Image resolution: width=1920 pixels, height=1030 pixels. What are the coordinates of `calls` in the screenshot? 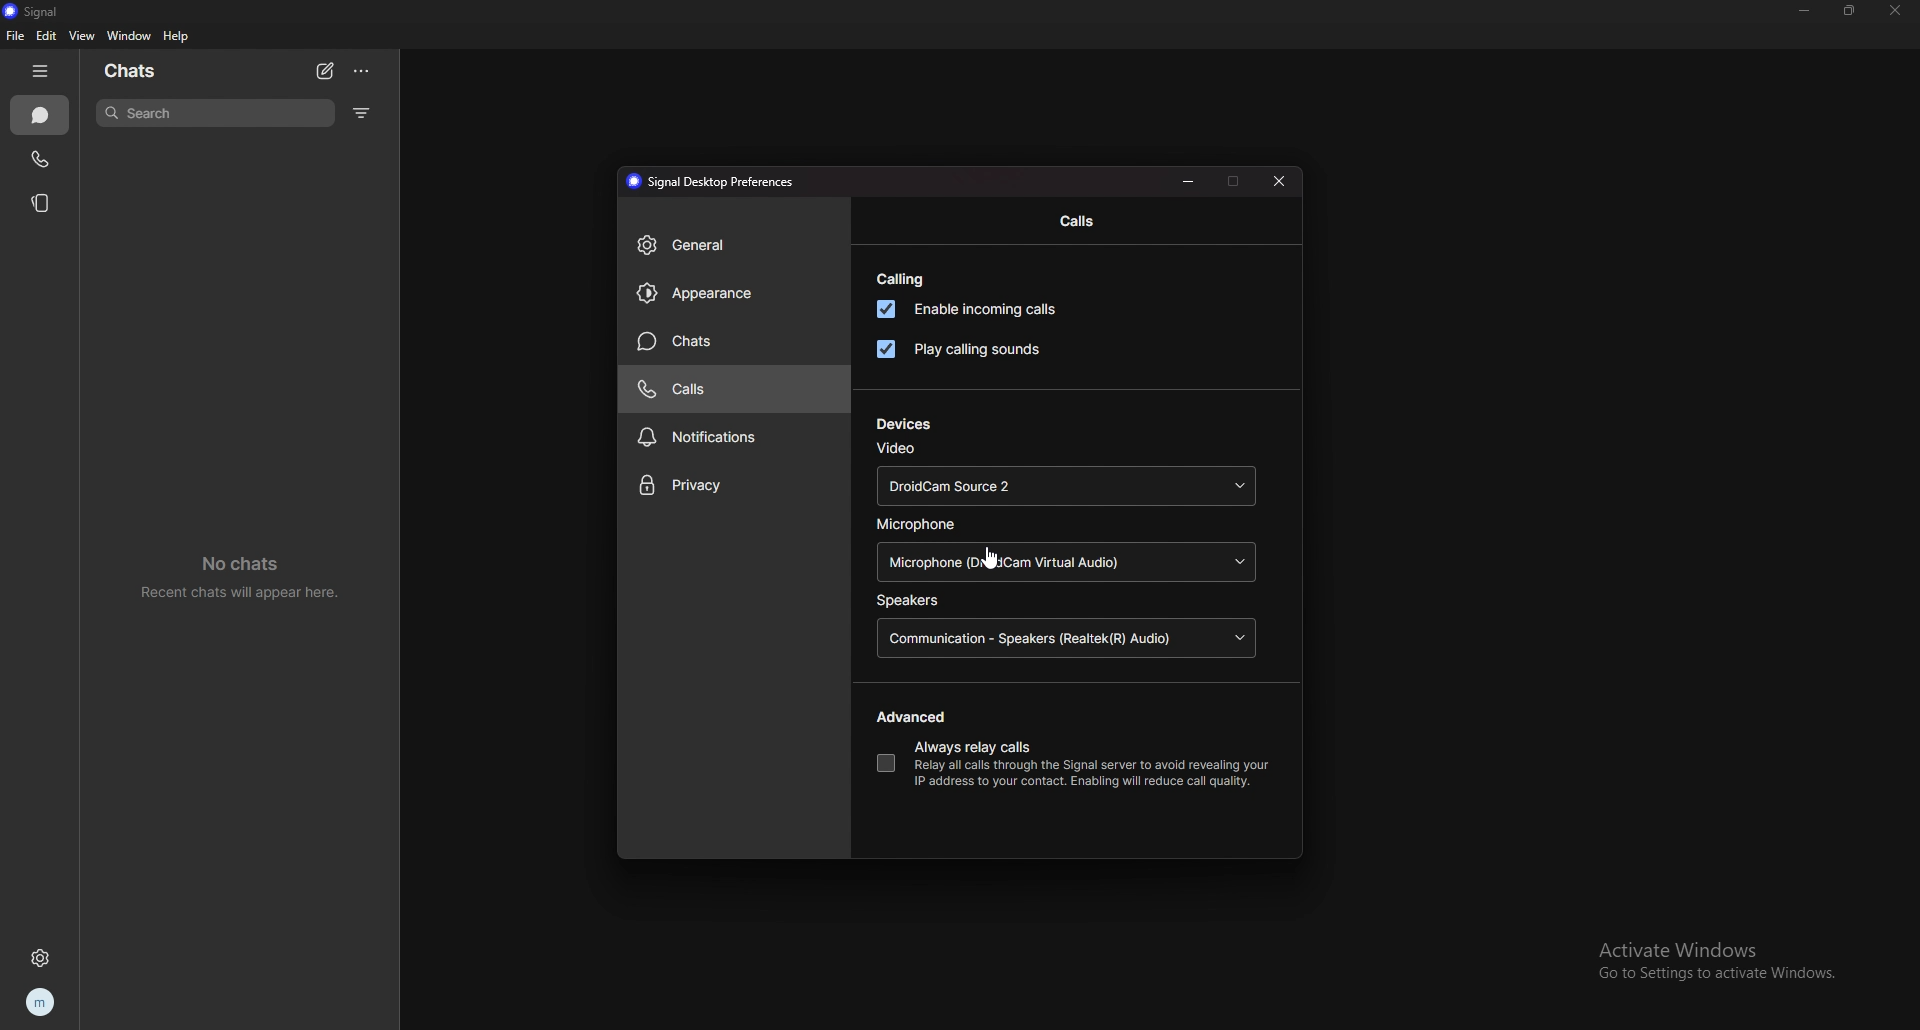 It's located at (1078, 222).